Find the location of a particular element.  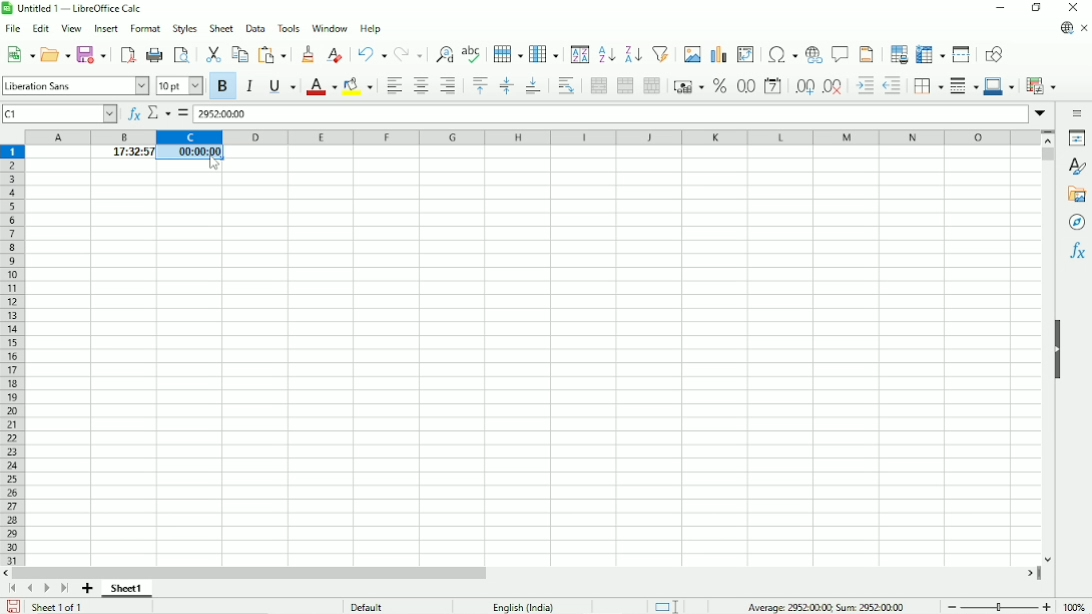

Add sheet is located at coordinates (87, 589).